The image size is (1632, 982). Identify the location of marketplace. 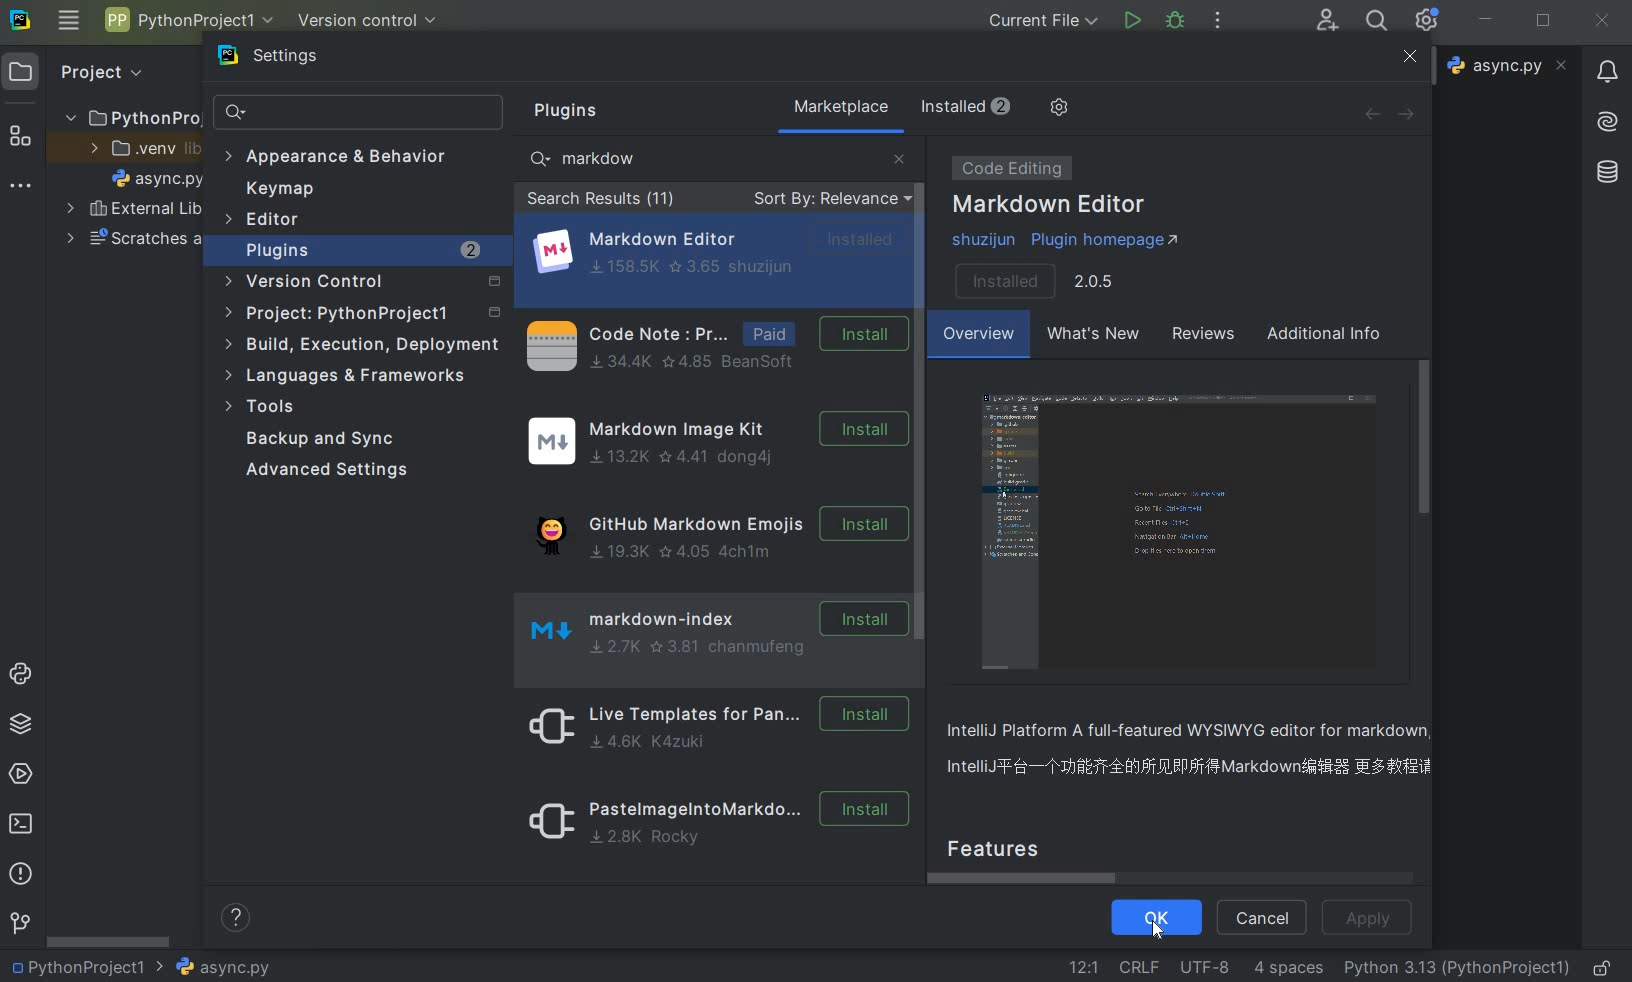
(842, 107).